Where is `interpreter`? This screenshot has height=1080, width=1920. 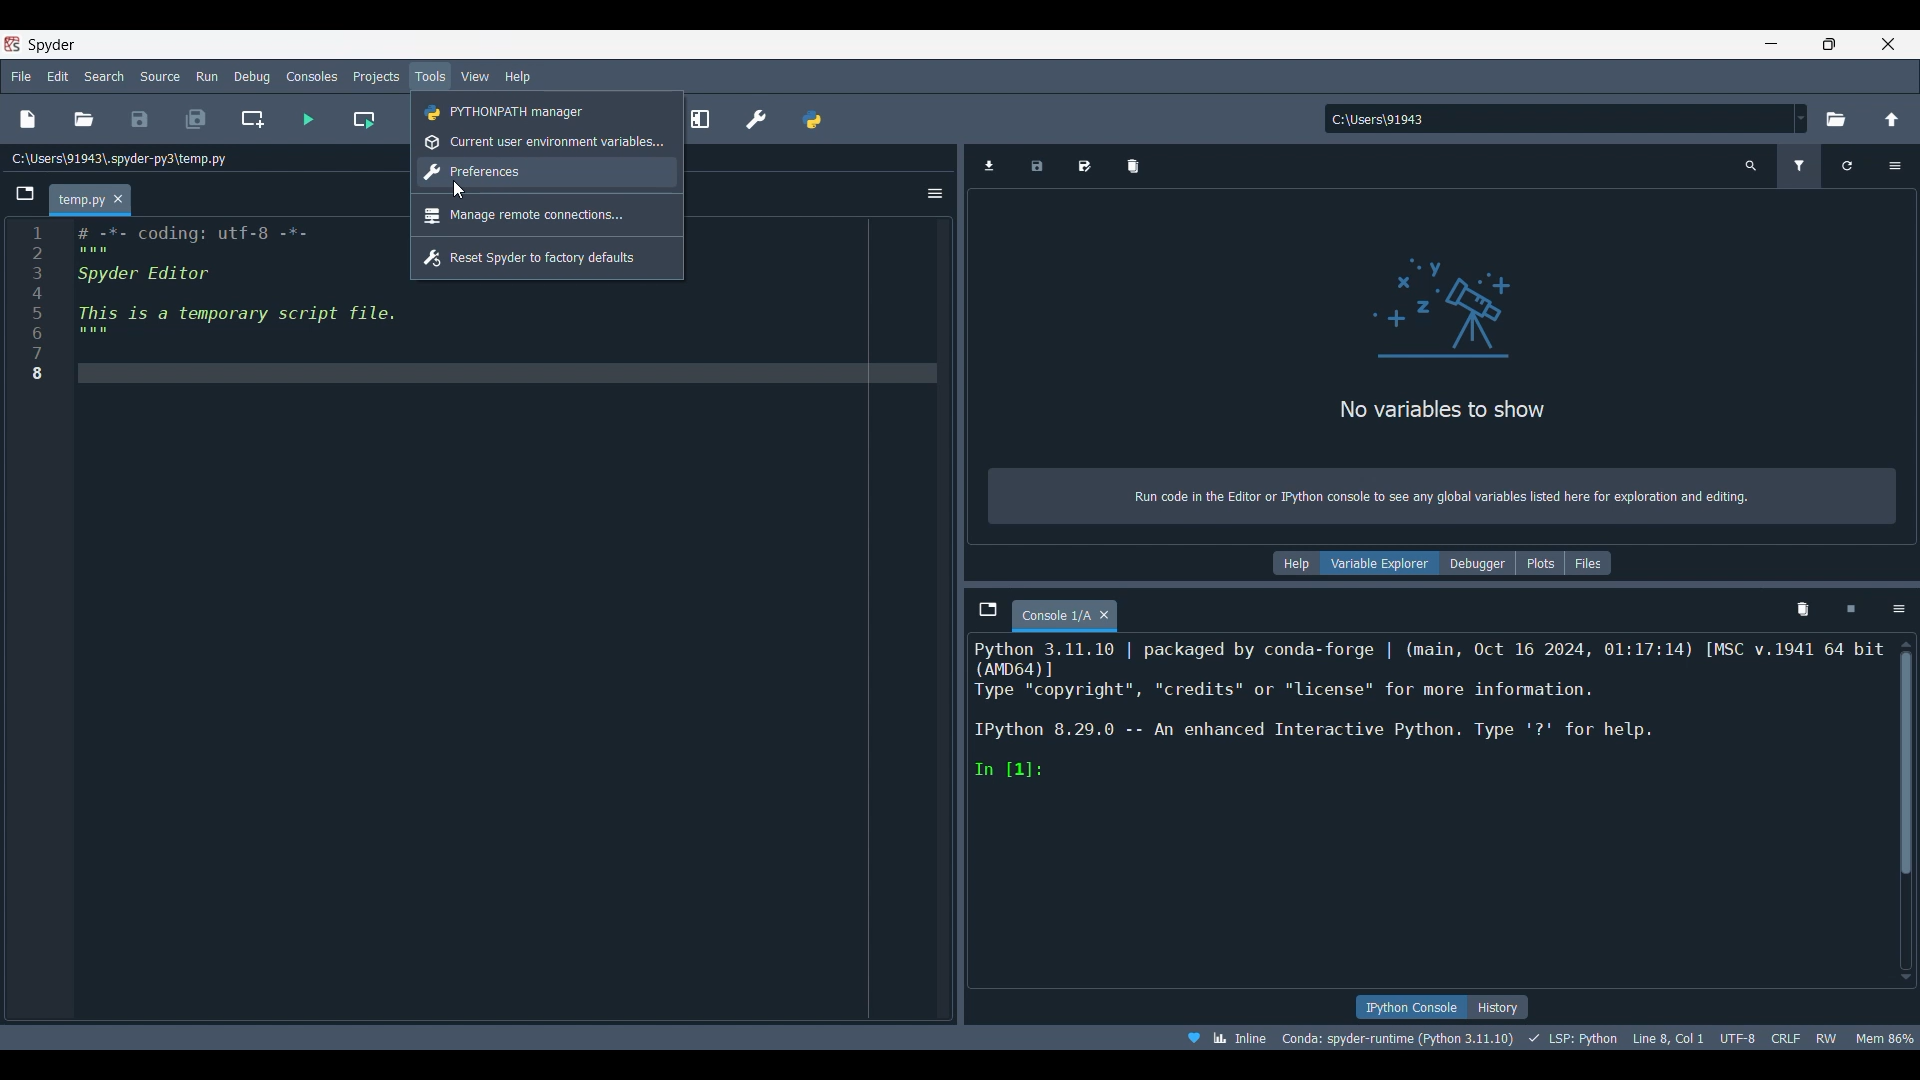 interpreter is located at coordinates (1399, 1038).